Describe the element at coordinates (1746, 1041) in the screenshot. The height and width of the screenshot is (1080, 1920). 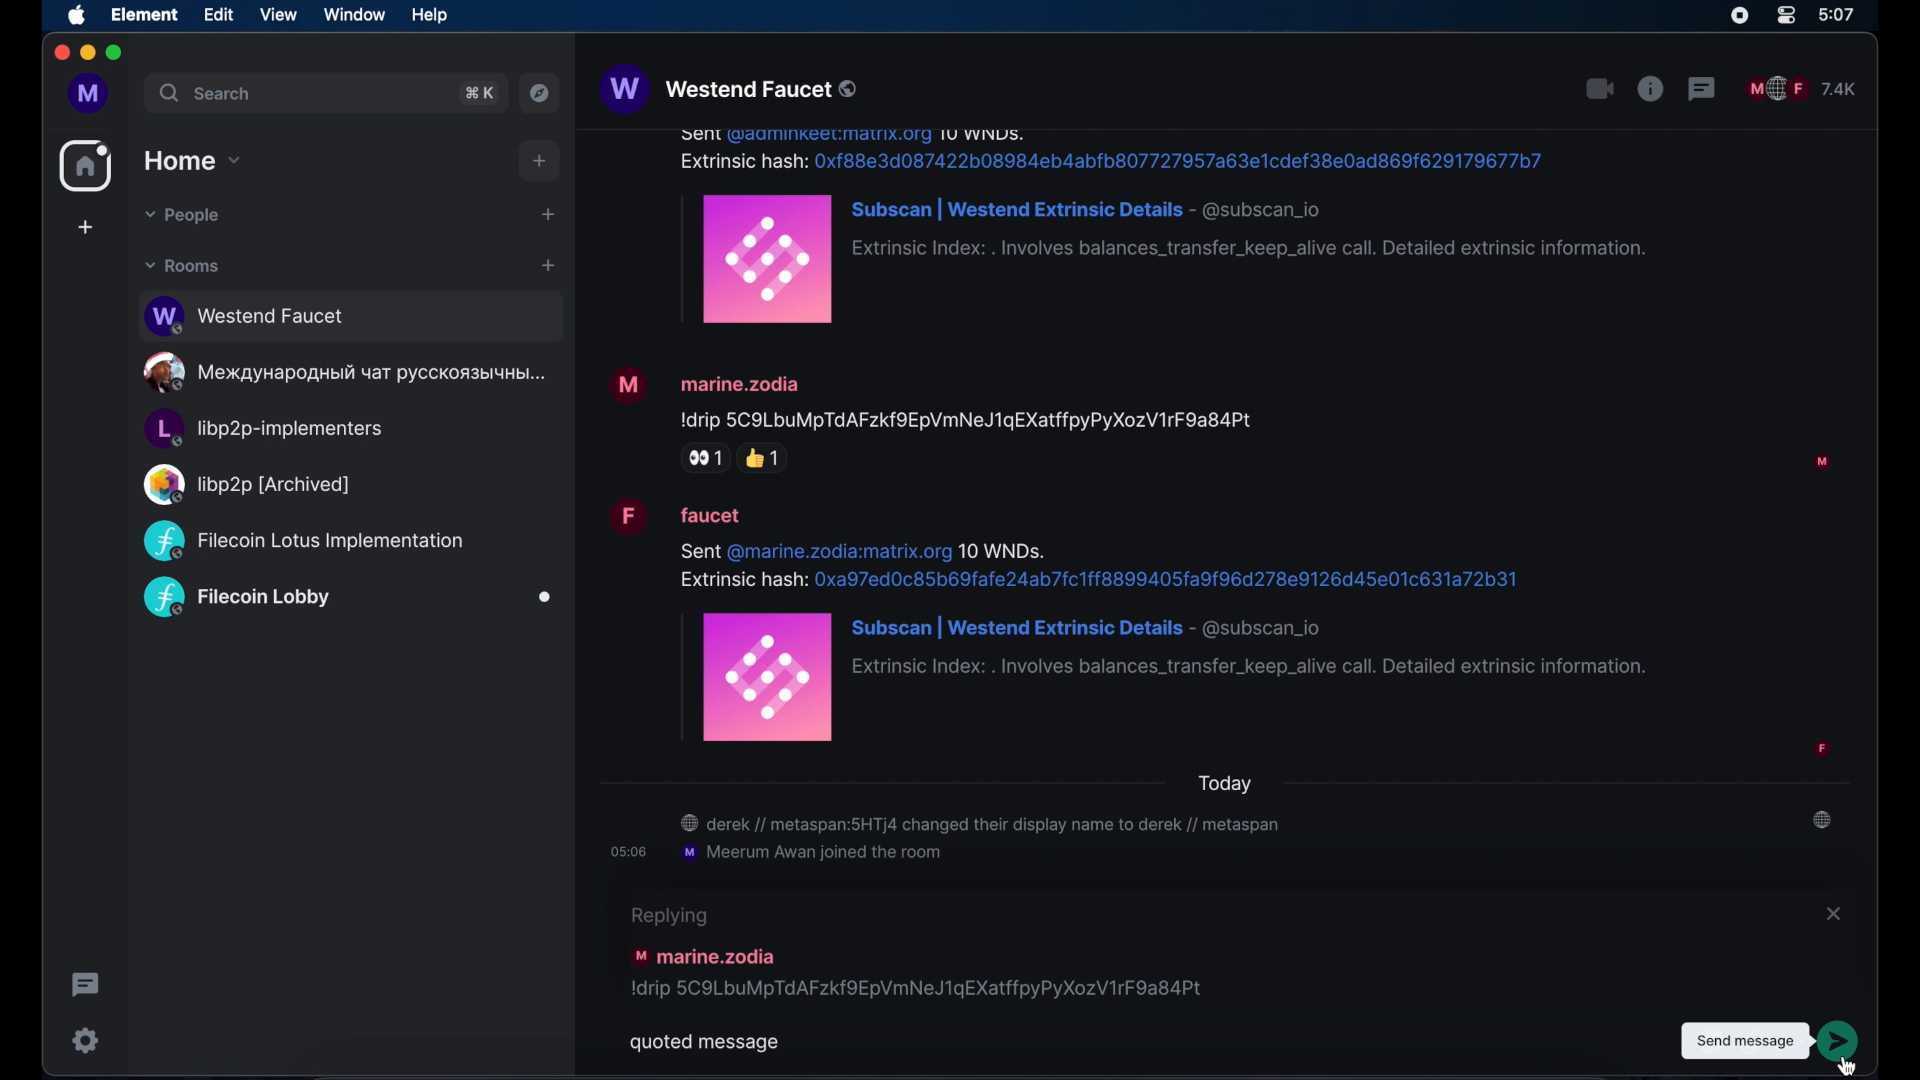
I see `tooltip` at that location.